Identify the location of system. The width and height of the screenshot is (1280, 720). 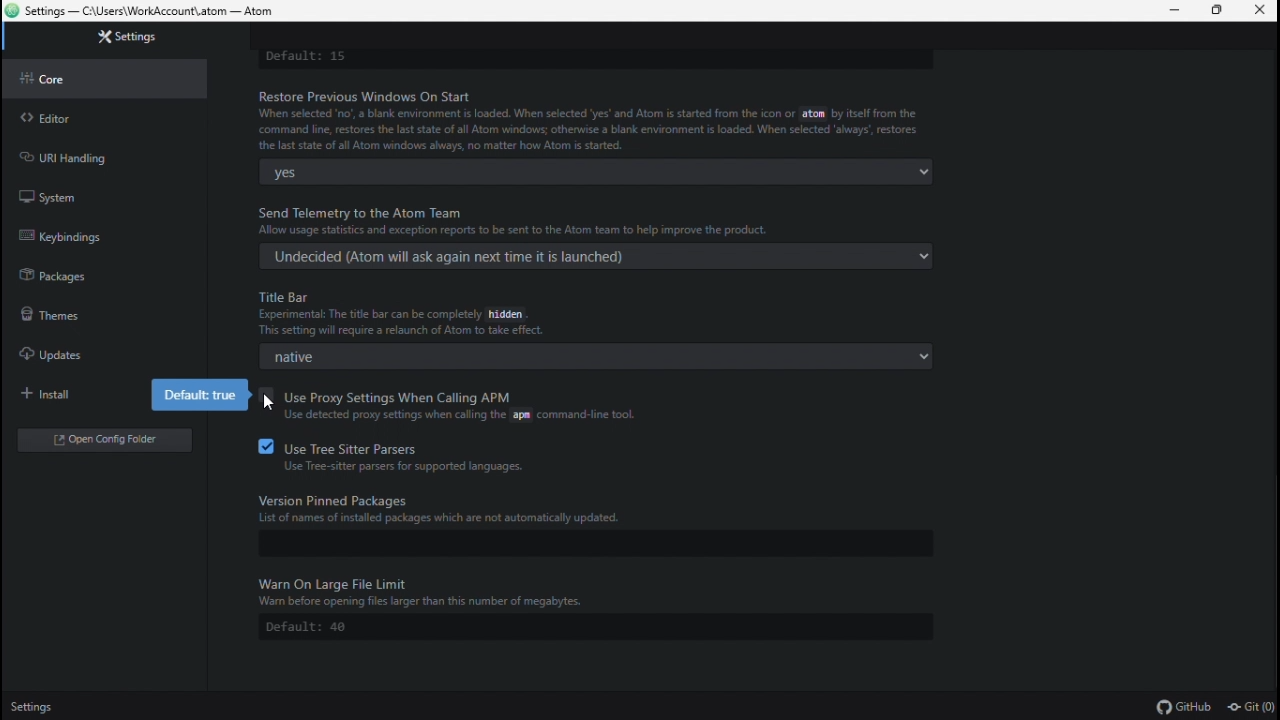
(83, 194).